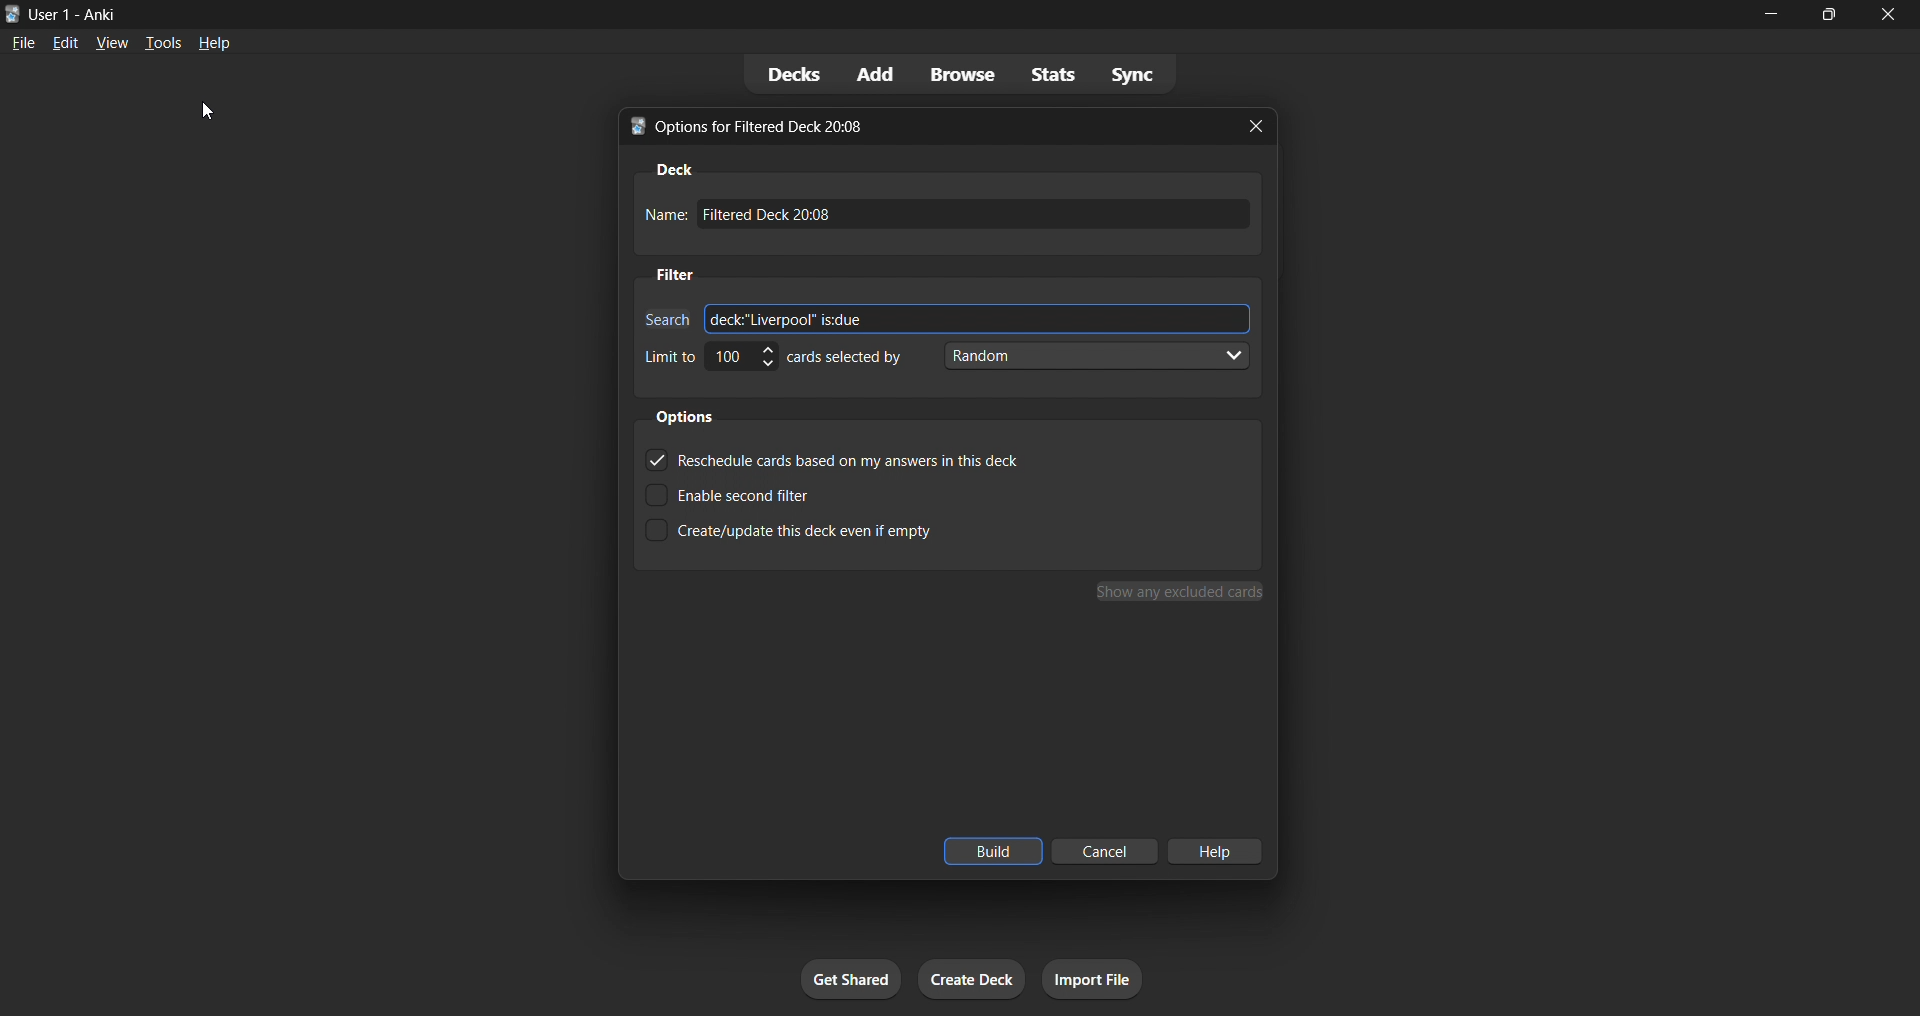 The width and height of the screenshot is (1920, 1016). Describe the element at coordinates (742, 359) in the screenshot. I see `card limit` at that location.